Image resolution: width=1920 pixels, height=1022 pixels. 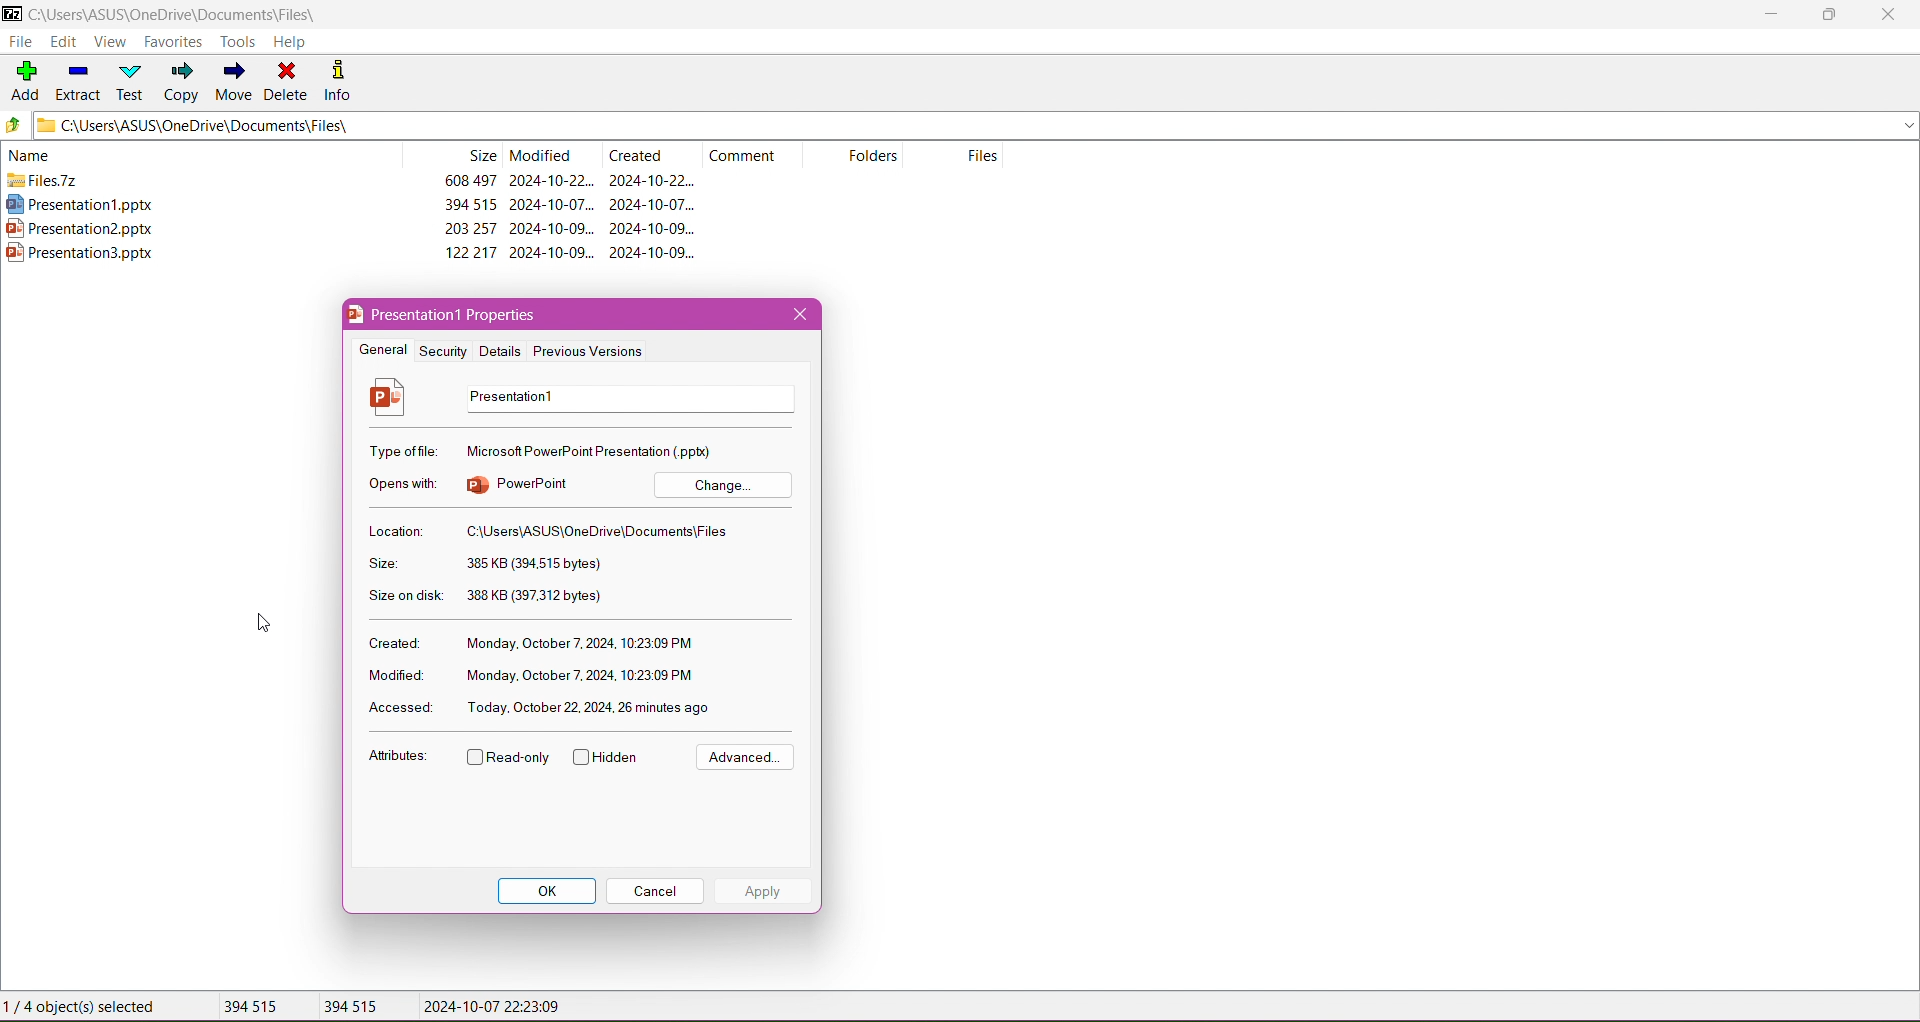 I want to click on OK, so click(x=547, y=892).